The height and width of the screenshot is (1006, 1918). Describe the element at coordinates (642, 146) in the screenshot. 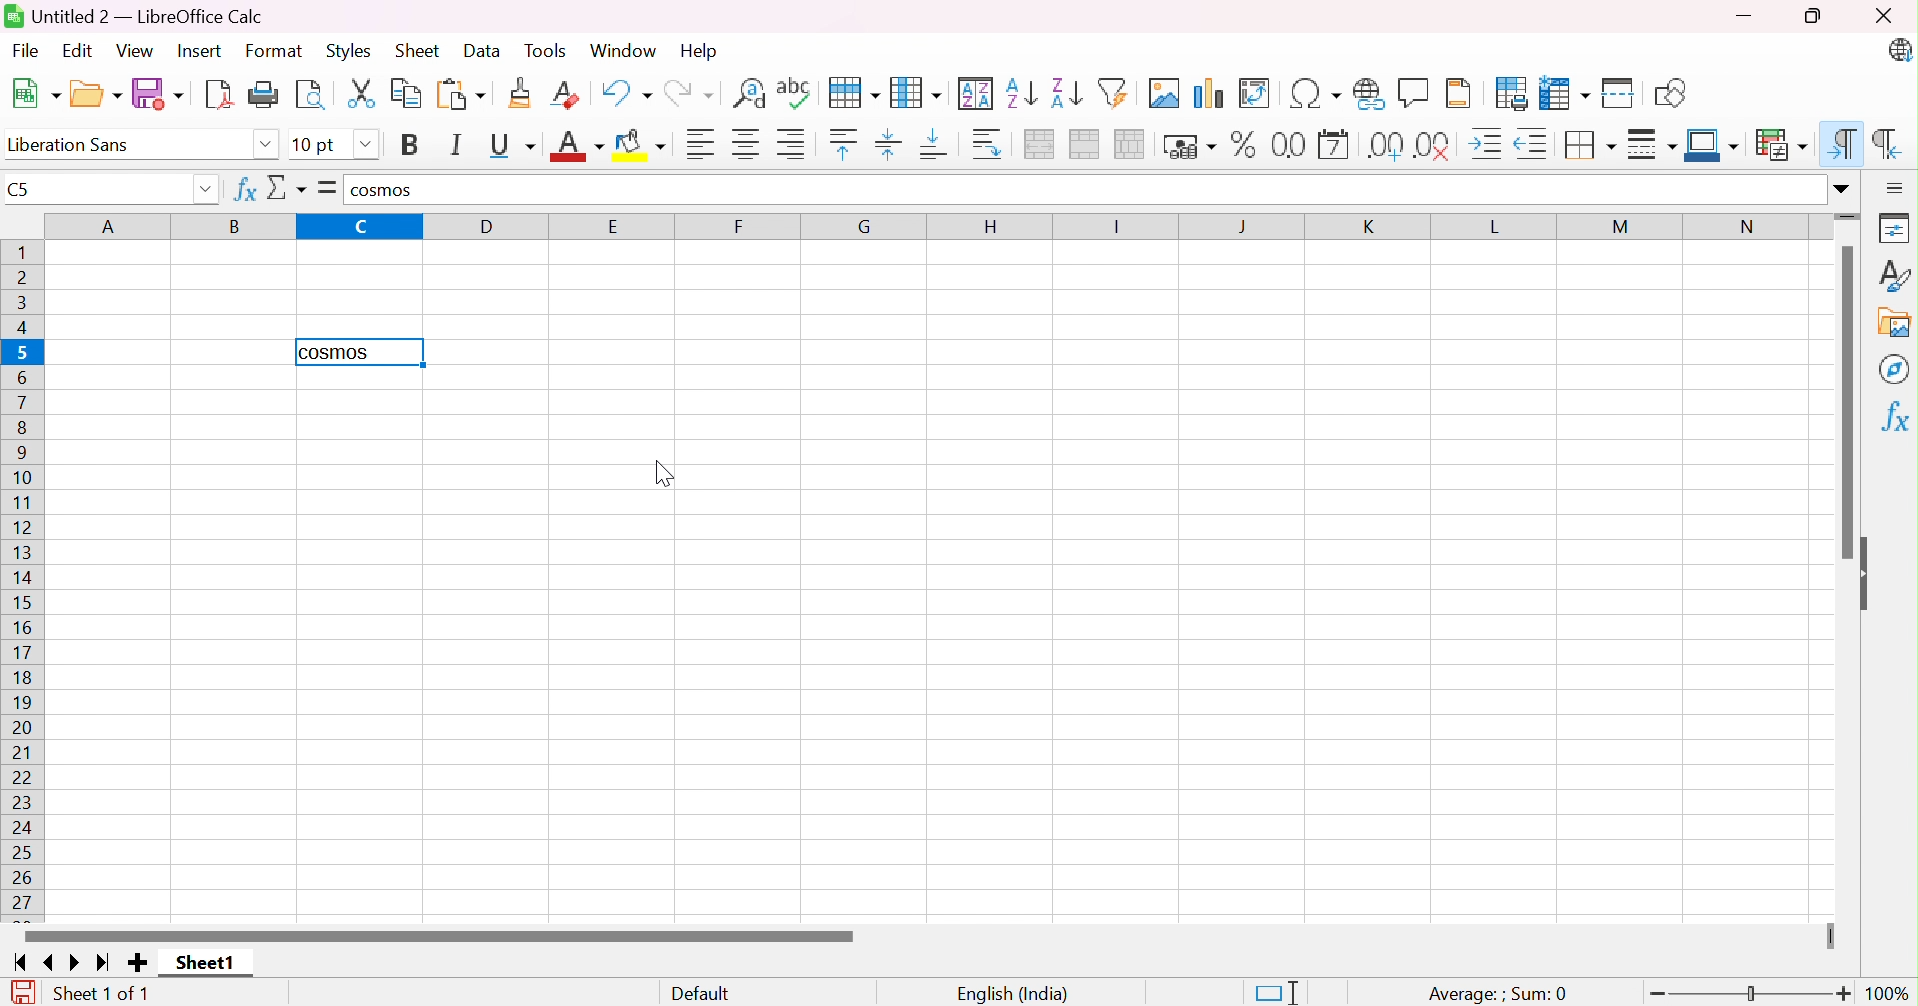

I see `Background Color` at that location.